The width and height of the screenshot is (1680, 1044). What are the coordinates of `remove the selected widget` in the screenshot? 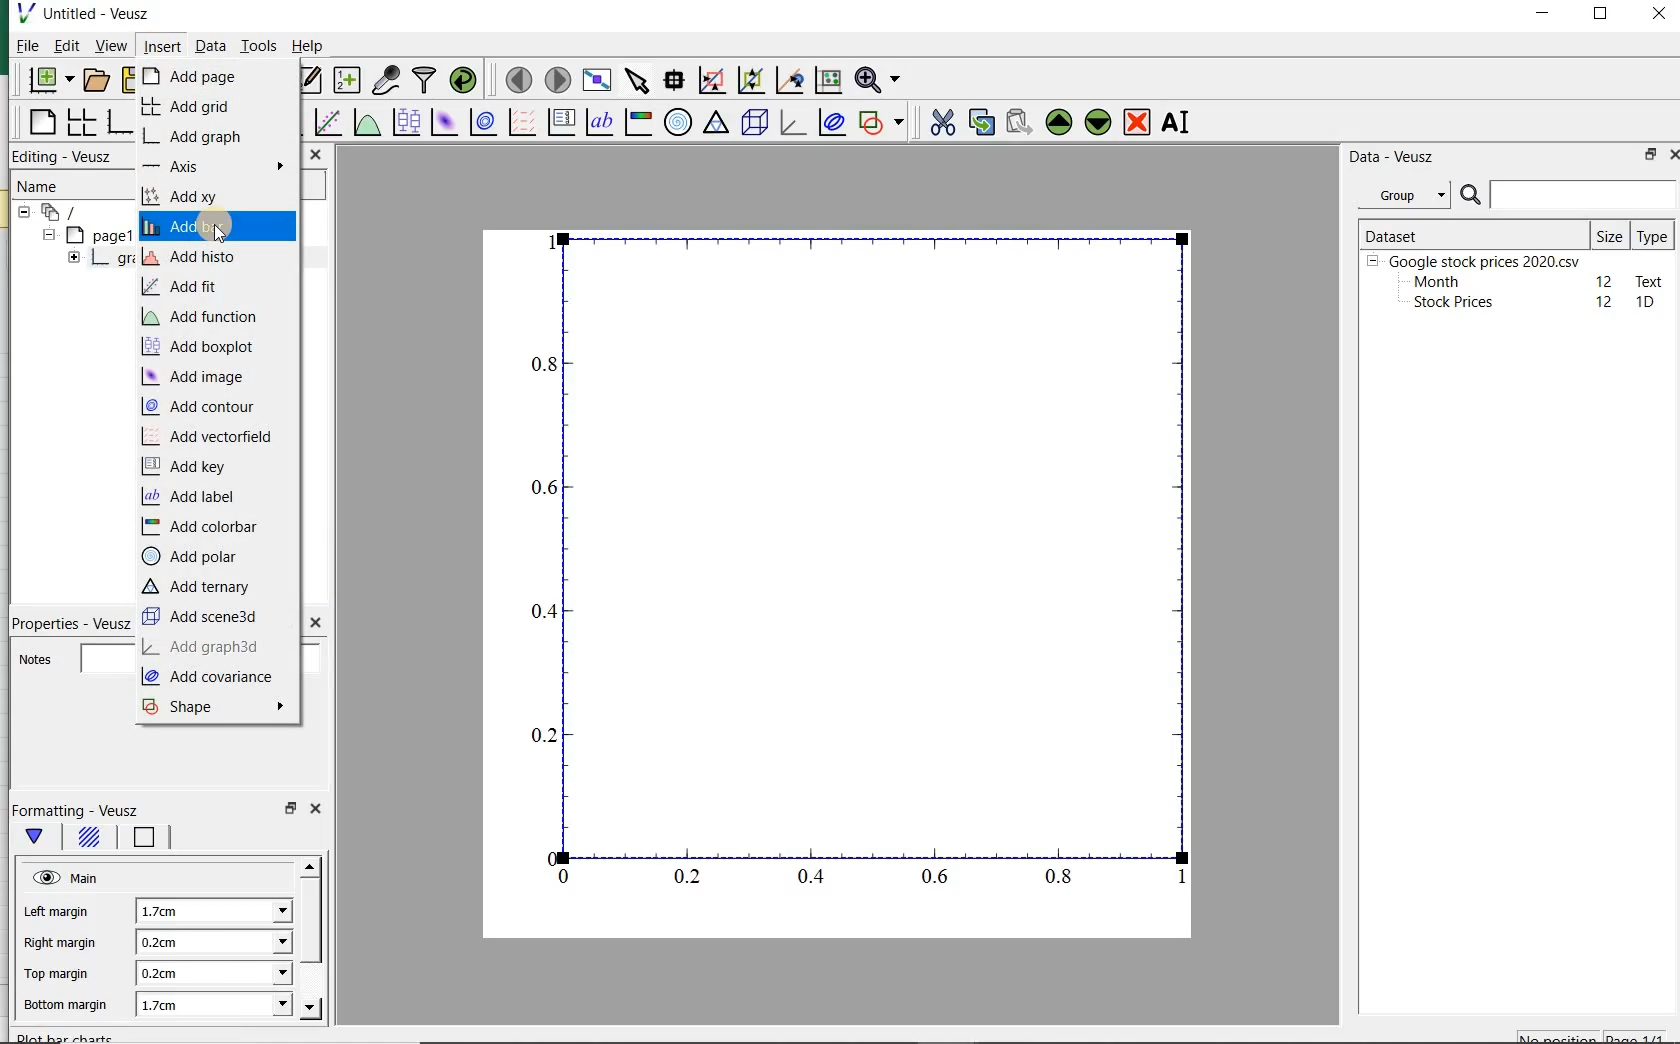 It's located at (1138, 122).